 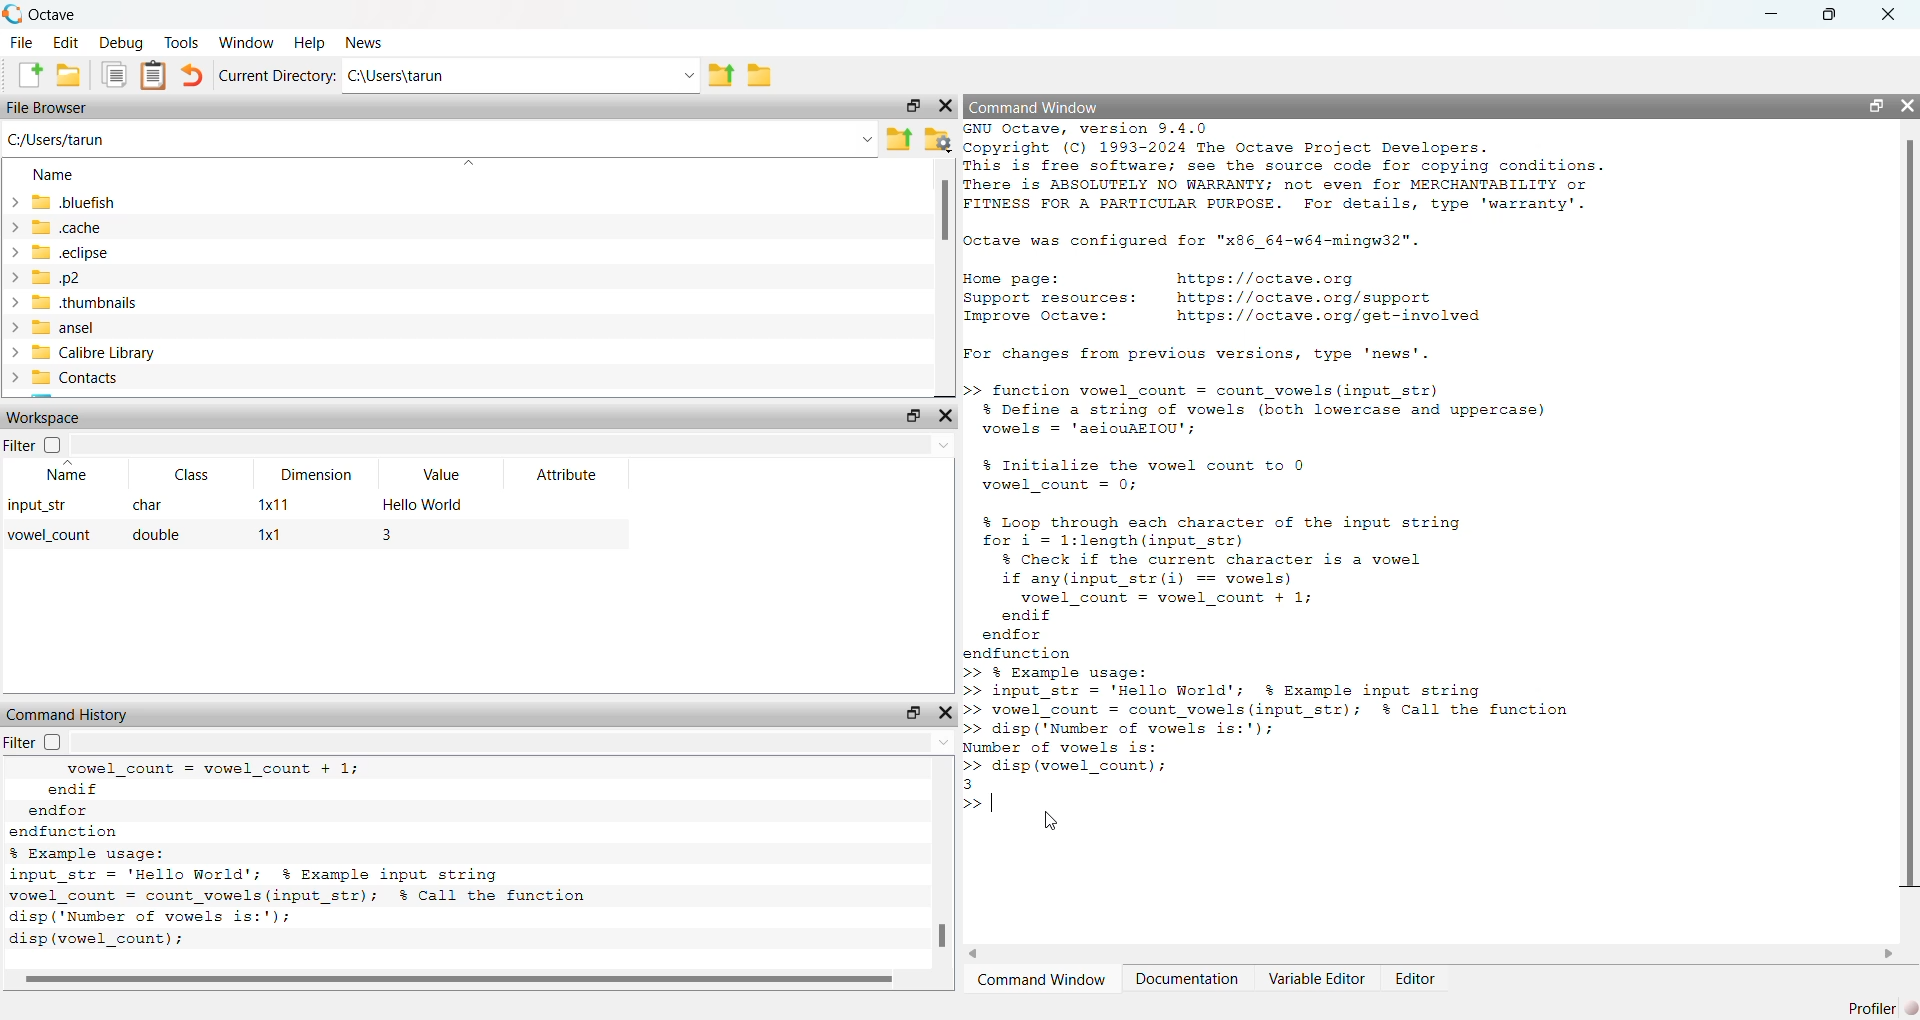 I want to click on sort, so click(x=469, y=162).